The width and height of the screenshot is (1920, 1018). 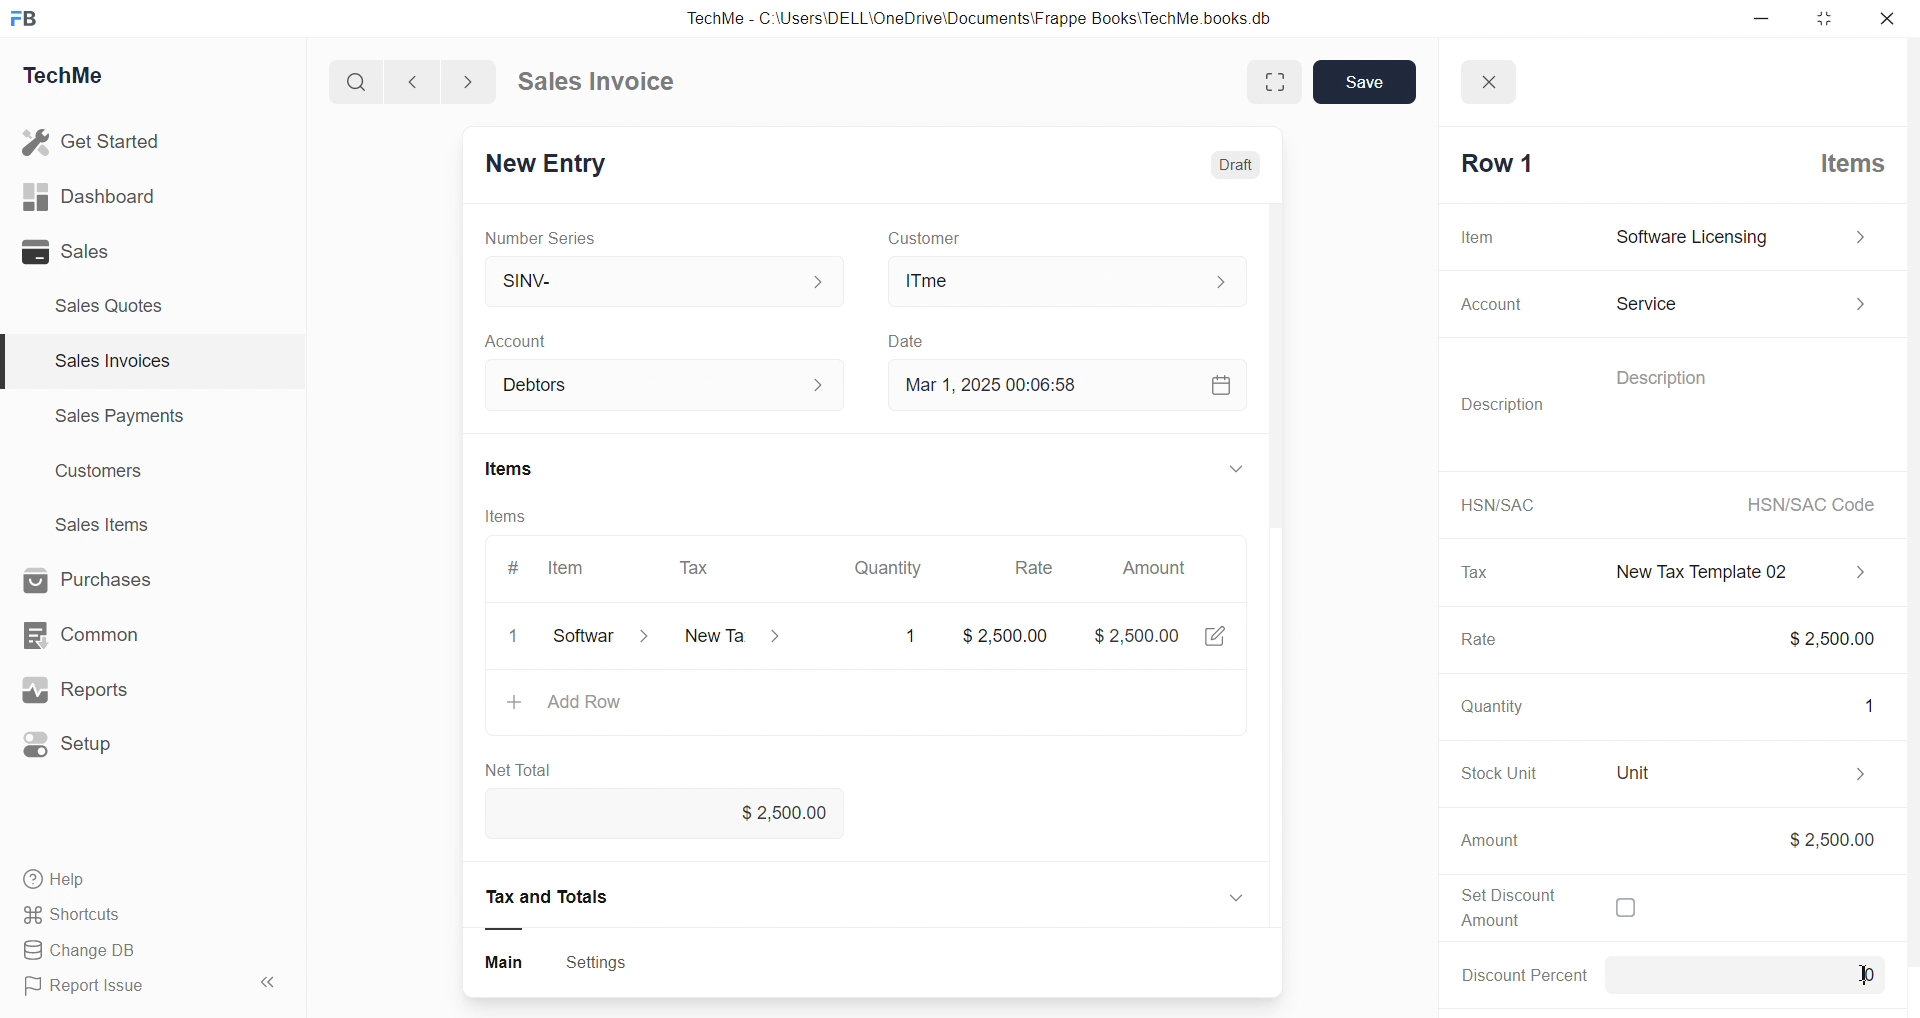 I want to click on # Item, so click(x=553, y=569).